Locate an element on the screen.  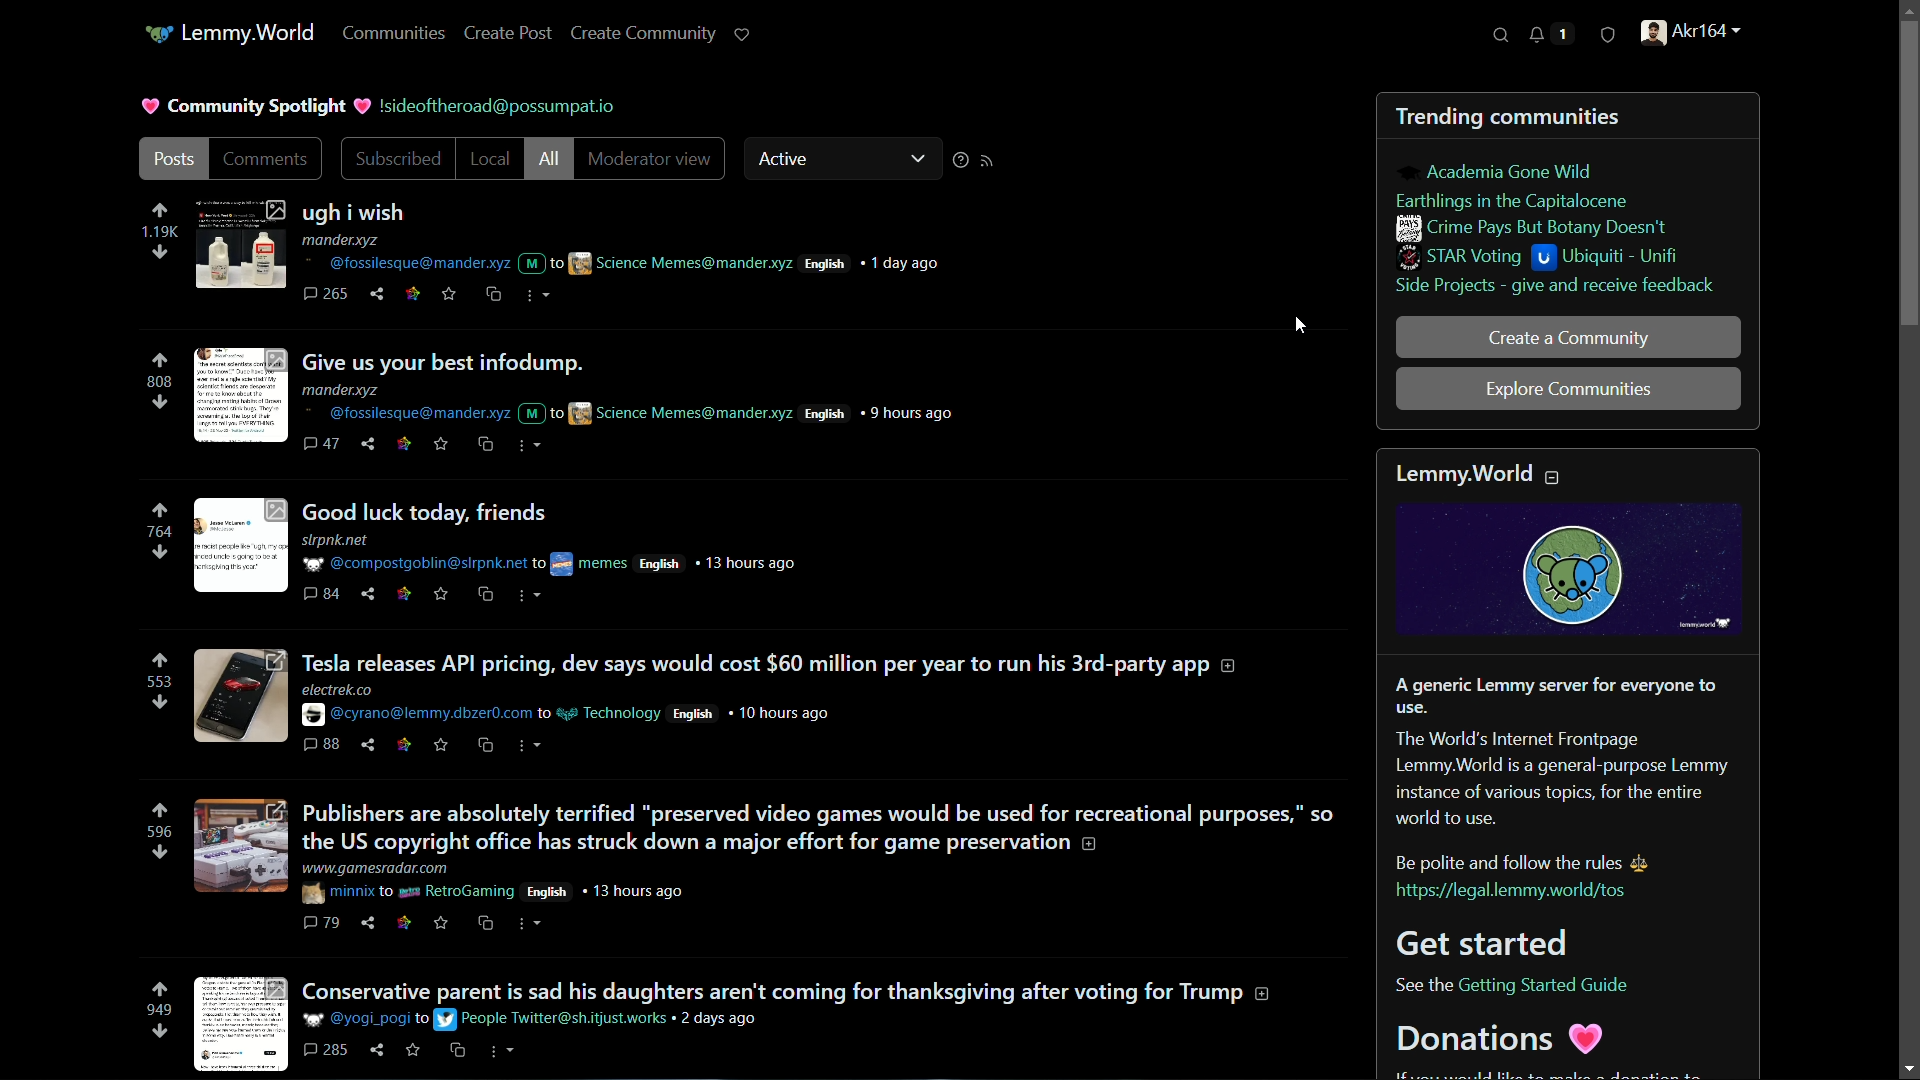
link is located at coordinates (405, 444).